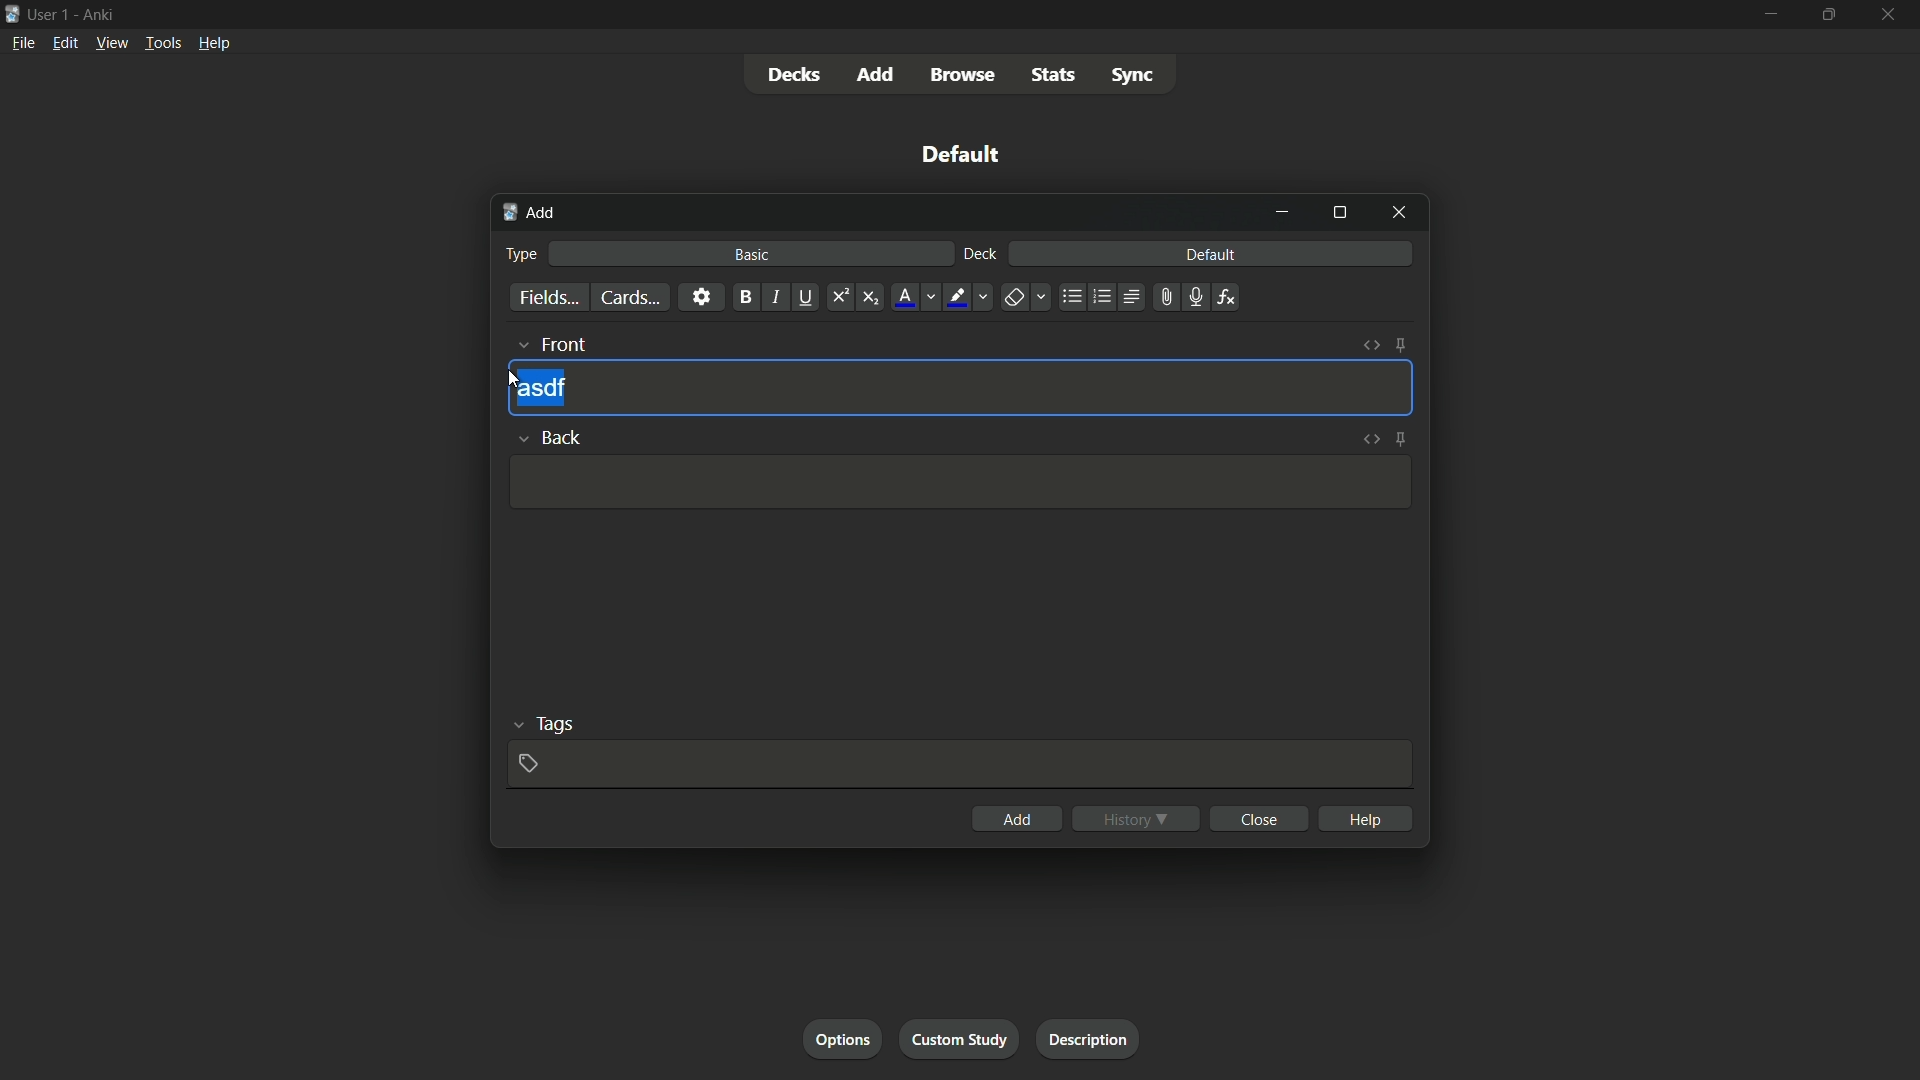  What do you see at coordinates (550, 343) in the screenshot?
I see `front` at bounding box center [550, 343].